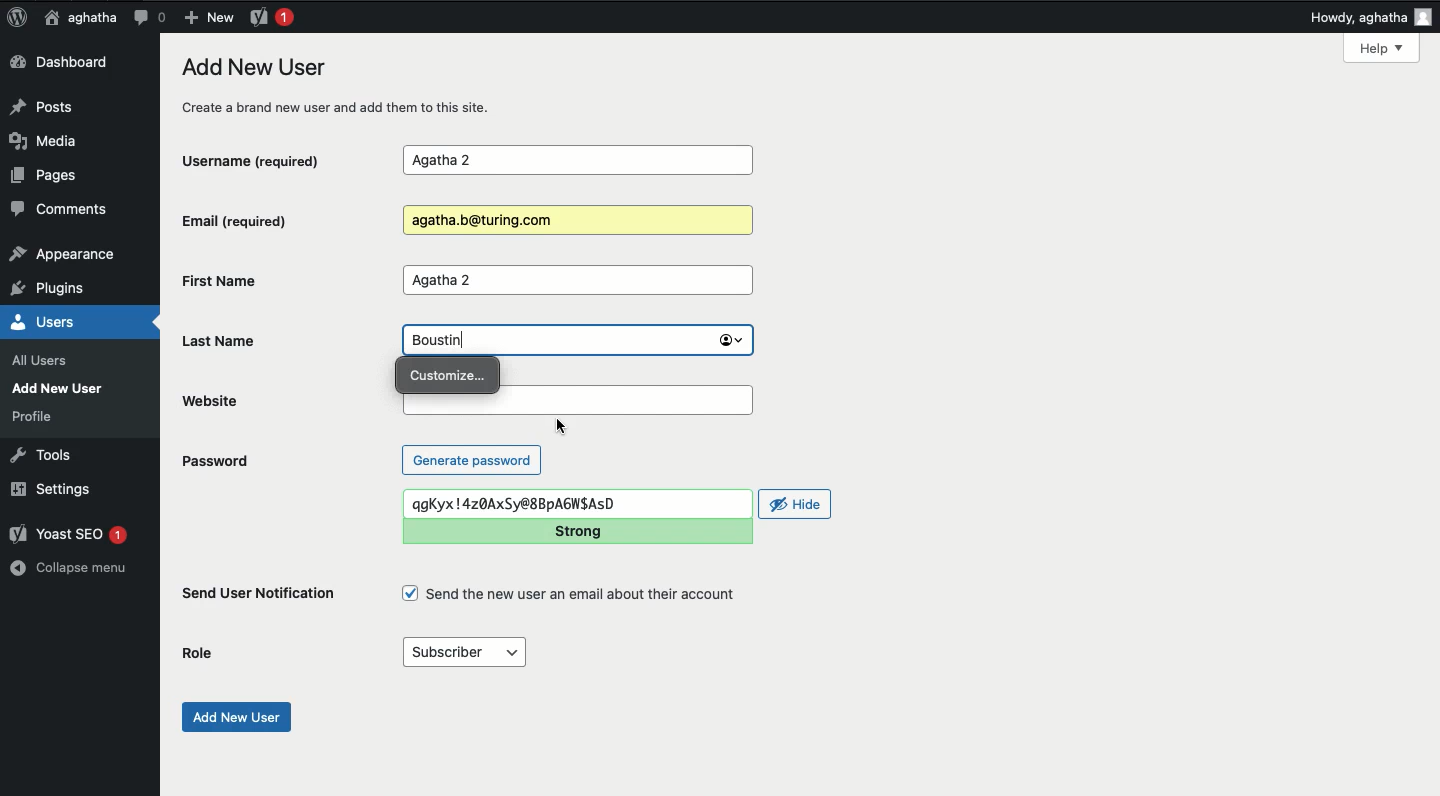  Describe the element at coordinates (65, 63) in the screenshot. I see `Dashboard` at that location.